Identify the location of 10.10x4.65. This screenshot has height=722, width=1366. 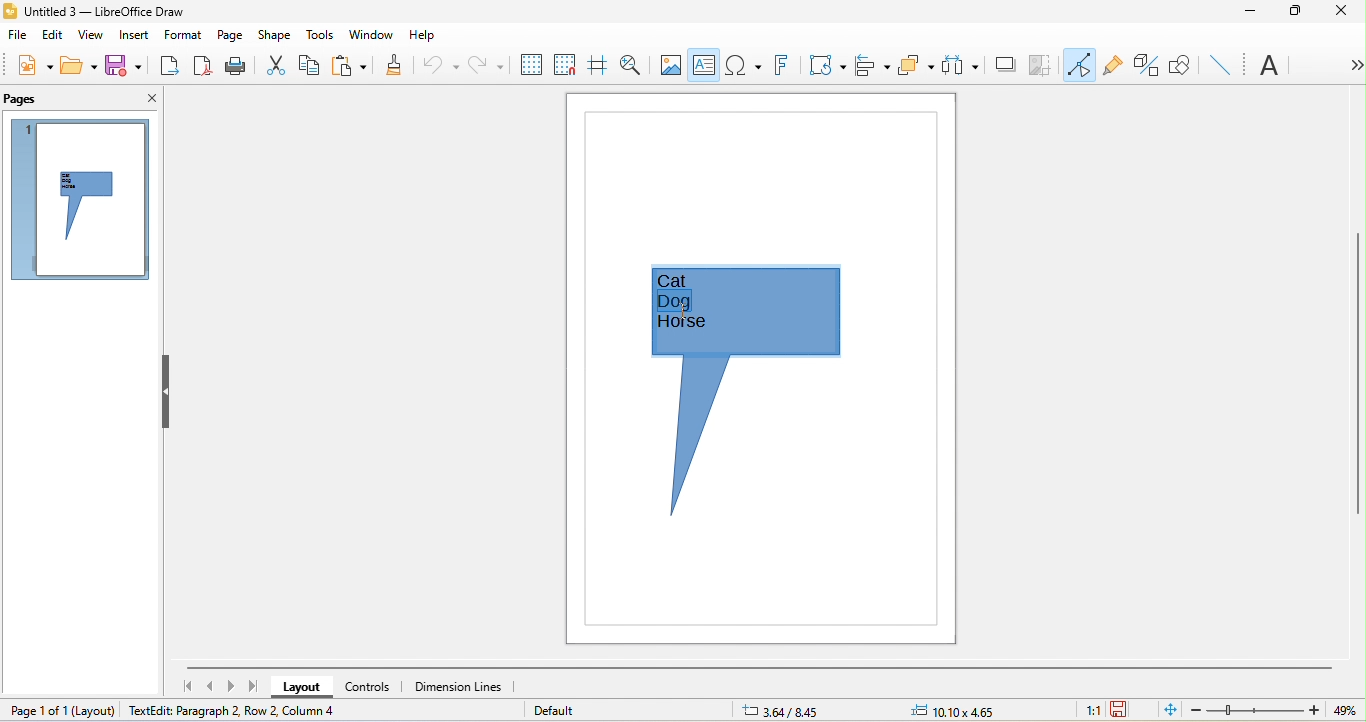
(972, 710).